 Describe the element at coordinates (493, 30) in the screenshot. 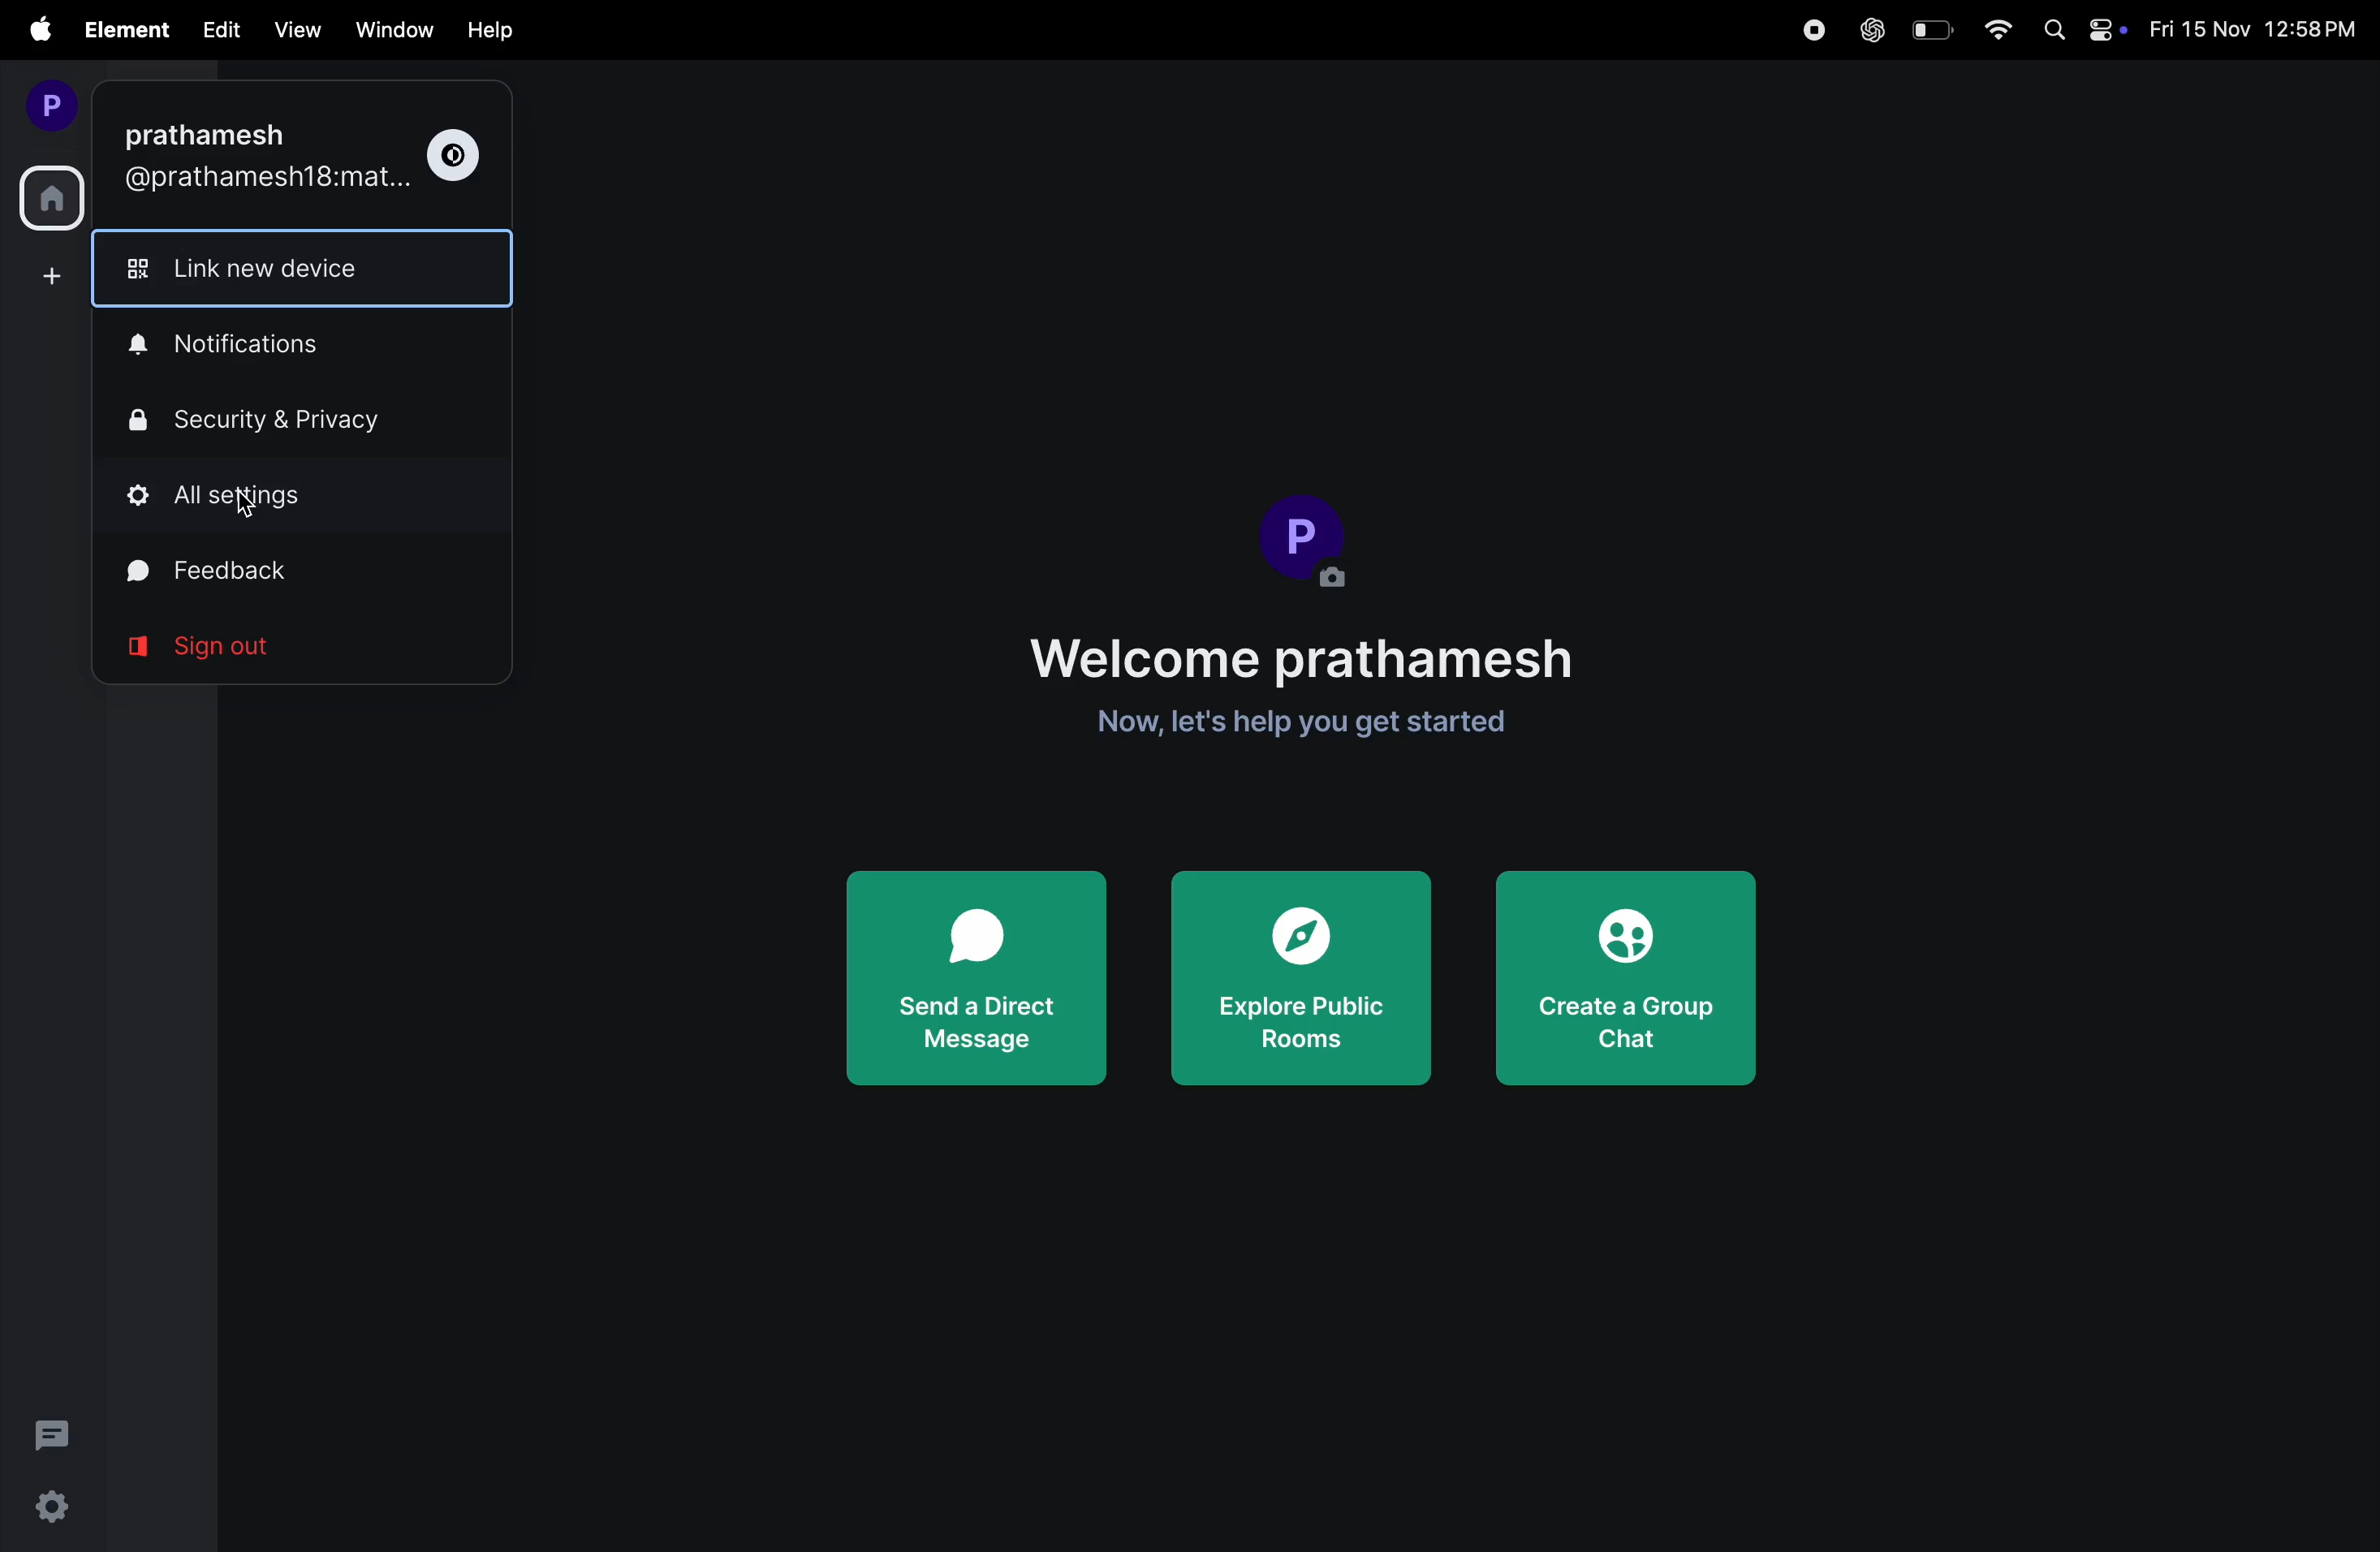

I see `Help` at that location.